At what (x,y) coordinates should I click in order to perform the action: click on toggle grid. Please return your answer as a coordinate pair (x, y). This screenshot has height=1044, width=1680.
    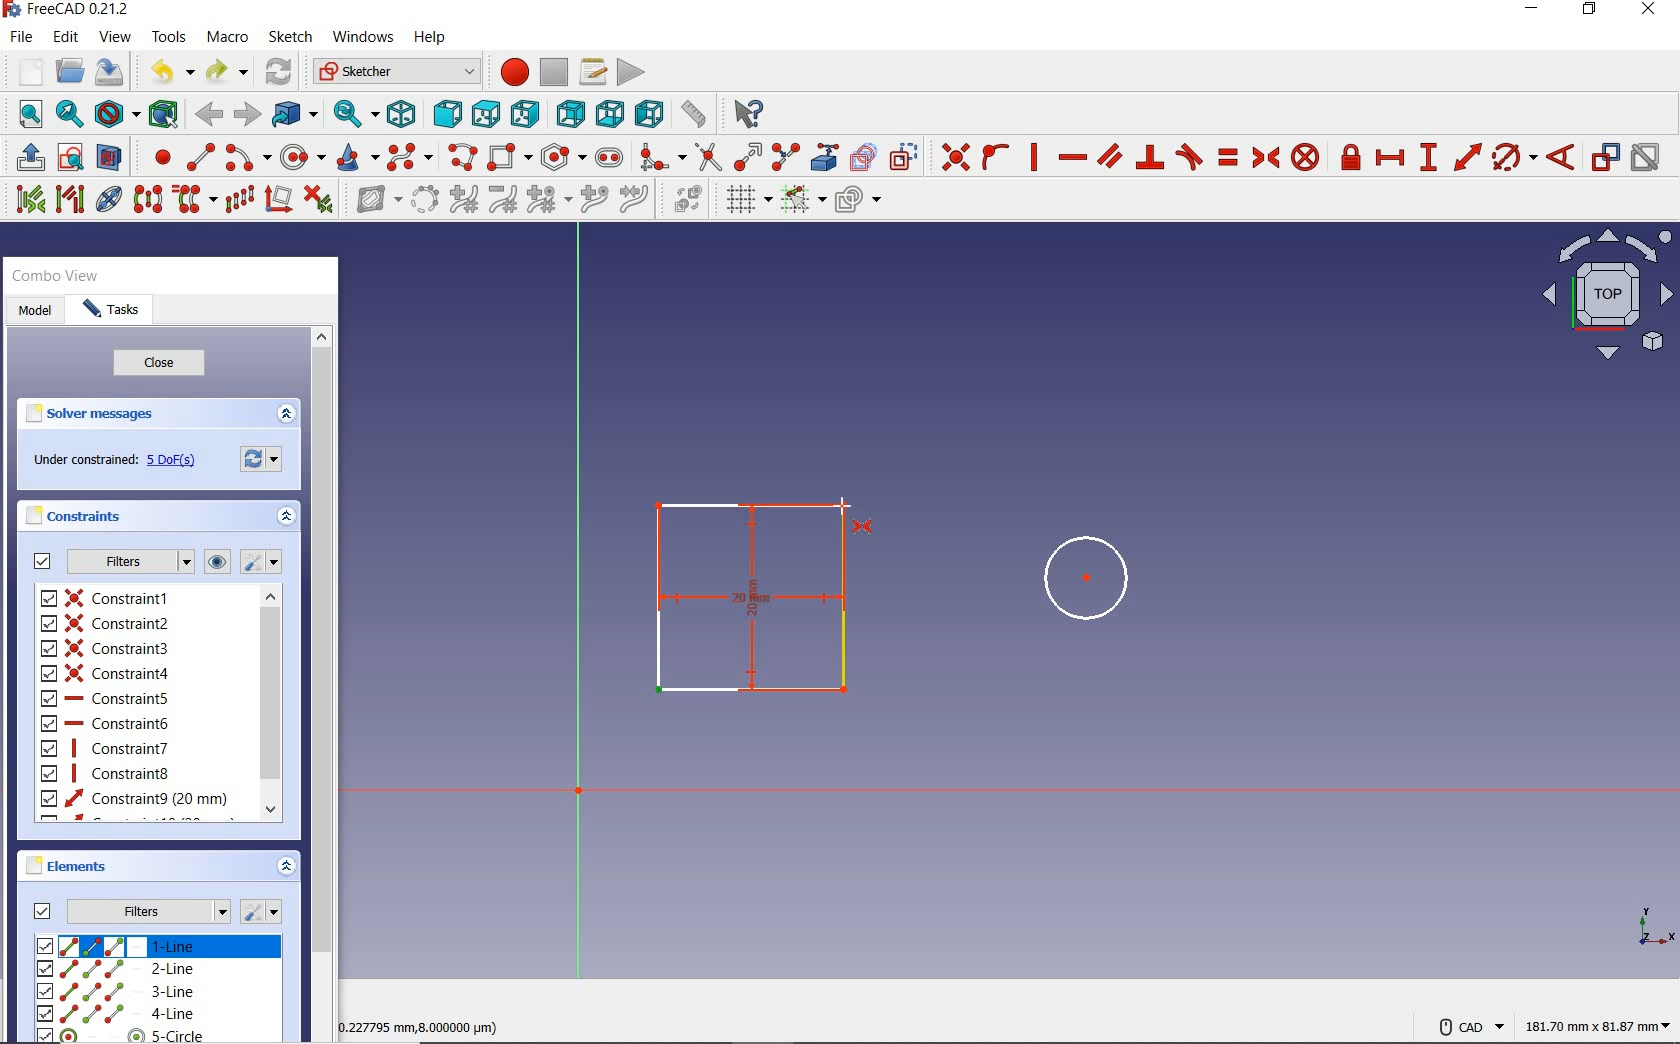
    Looking at the image, I should click on (744, 201).